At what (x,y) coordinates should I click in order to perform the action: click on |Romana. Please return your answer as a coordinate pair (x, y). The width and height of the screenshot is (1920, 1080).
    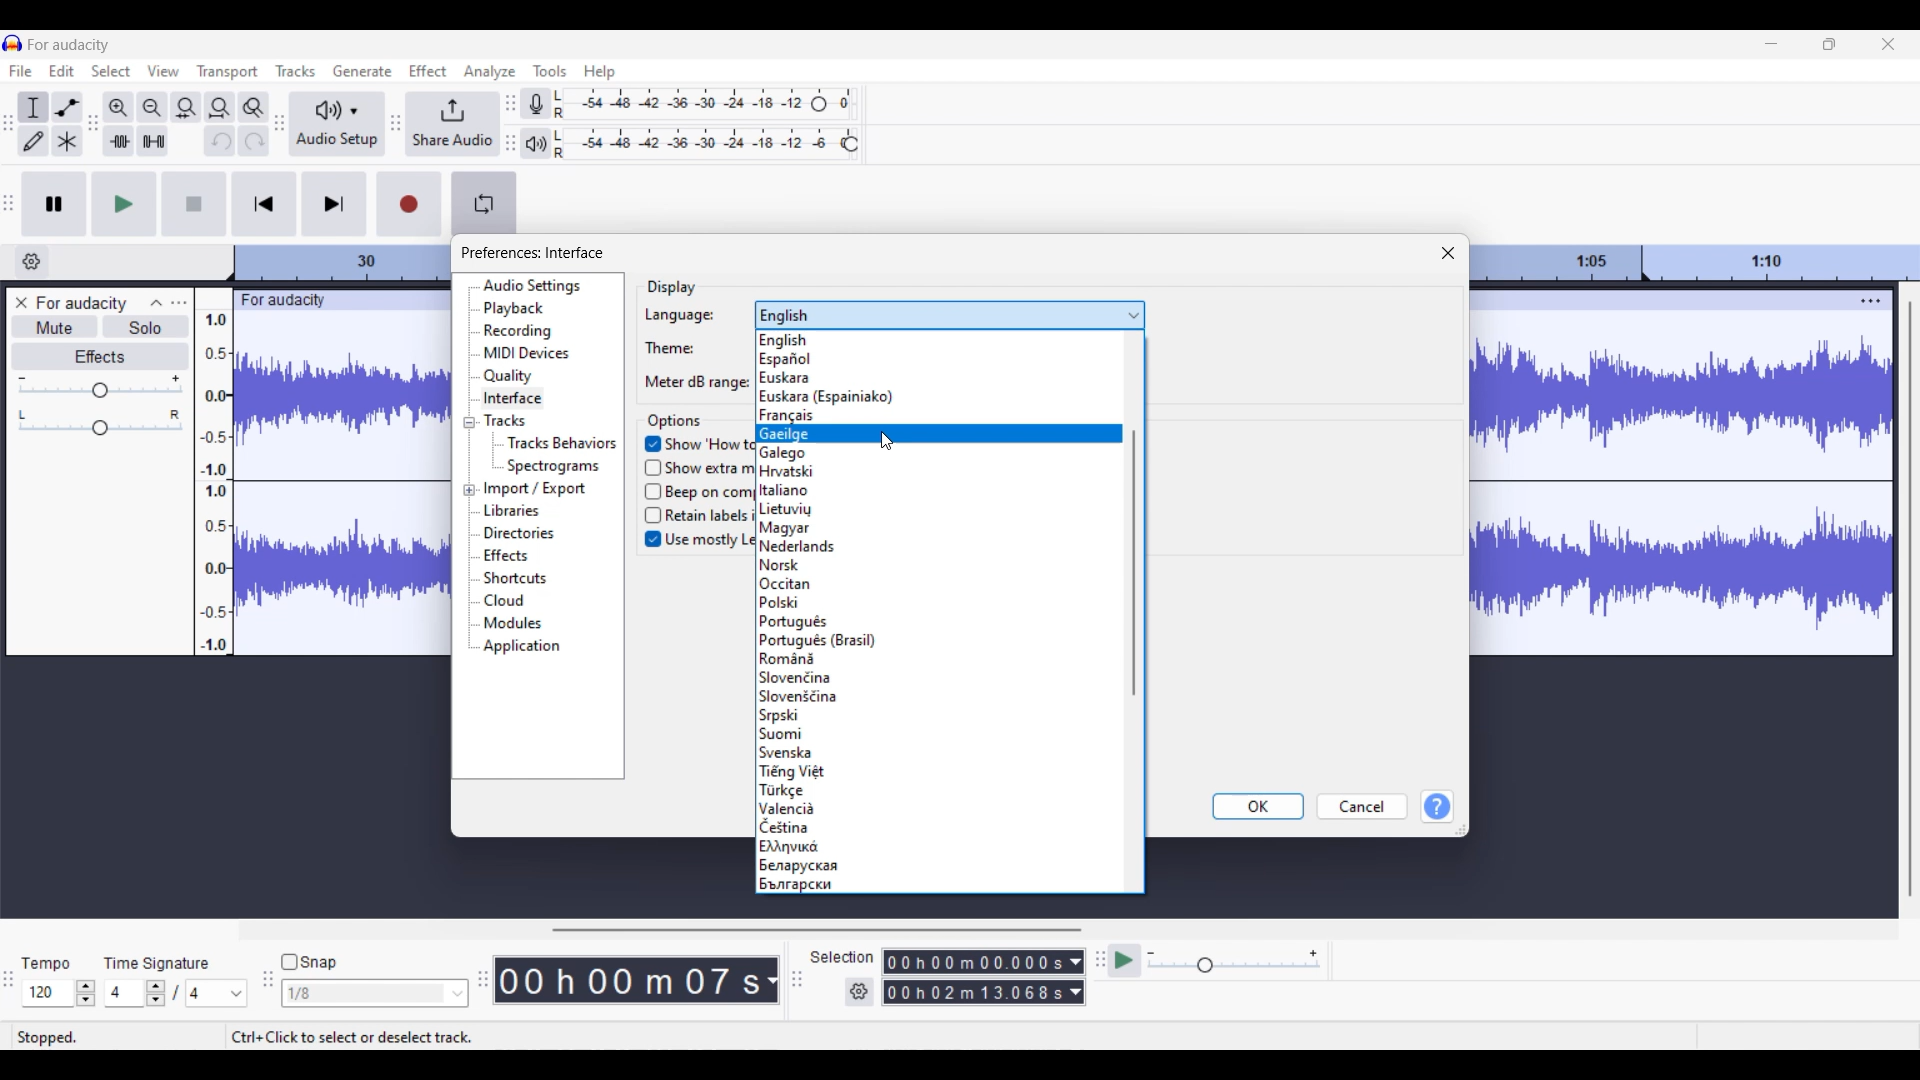
    Looking at the image, I should click on (791, 658).